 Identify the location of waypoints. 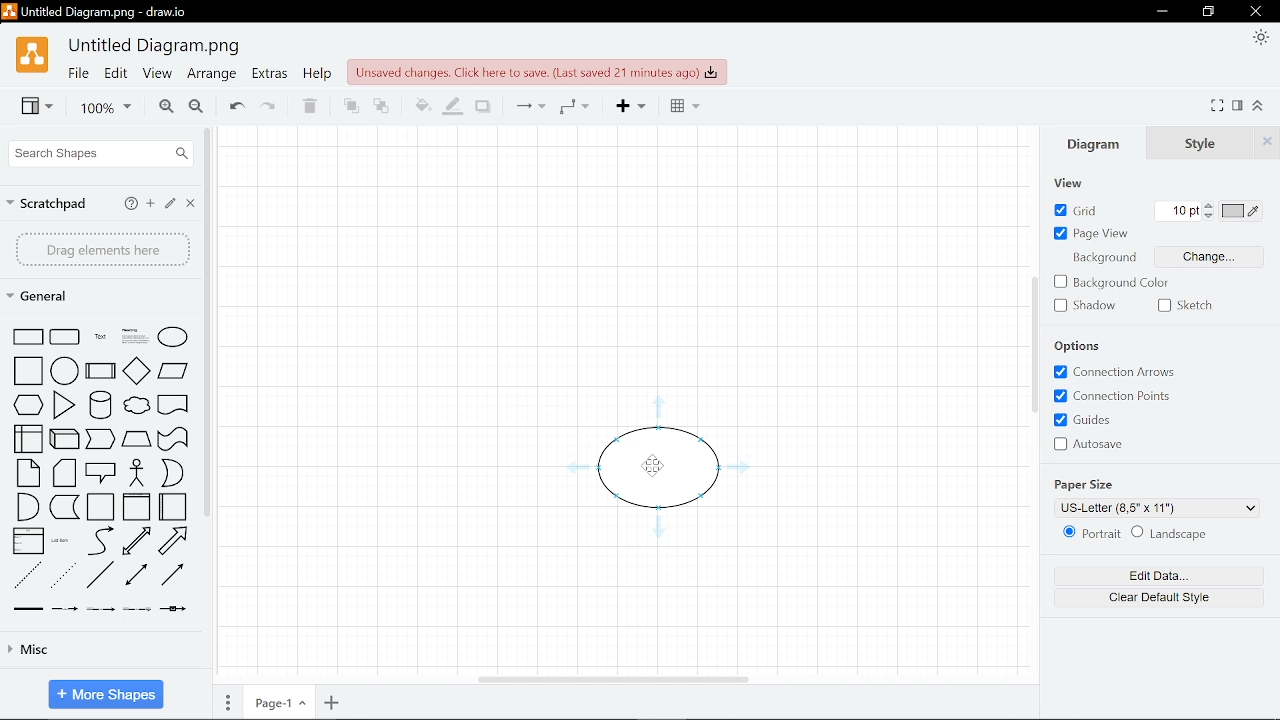
(574, 106).